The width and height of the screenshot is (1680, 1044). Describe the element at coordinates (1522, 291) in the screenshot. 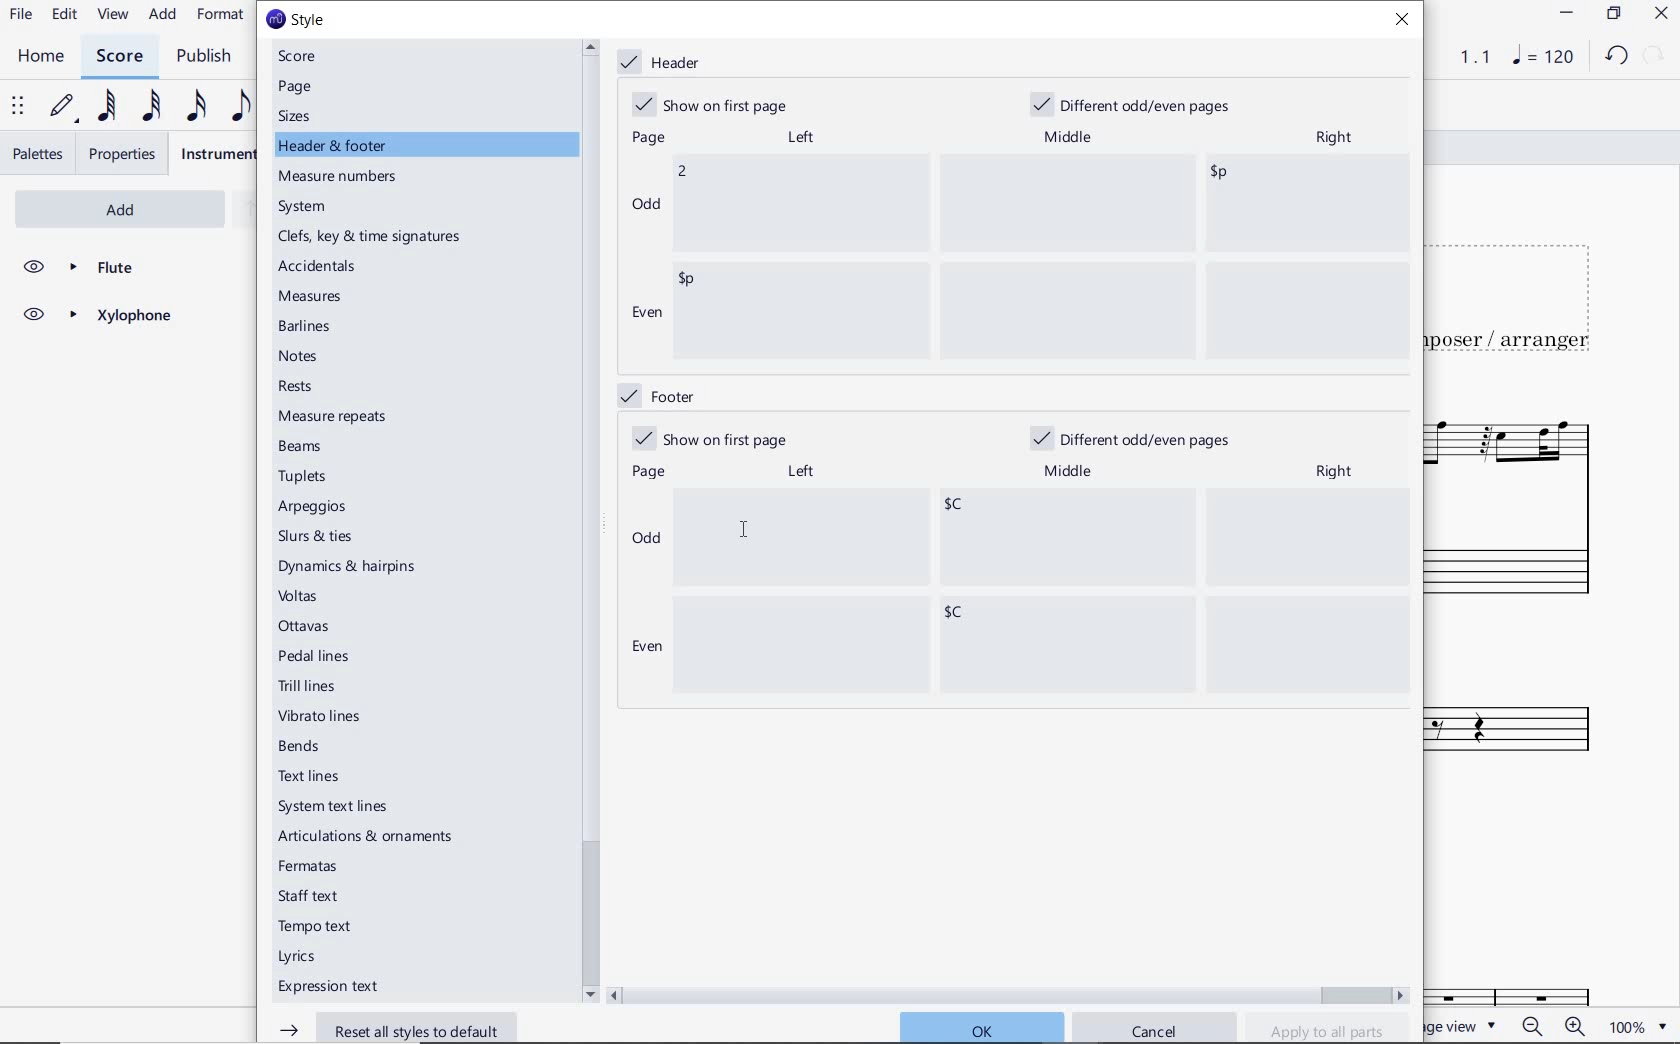

I see `TITLE` at that location.